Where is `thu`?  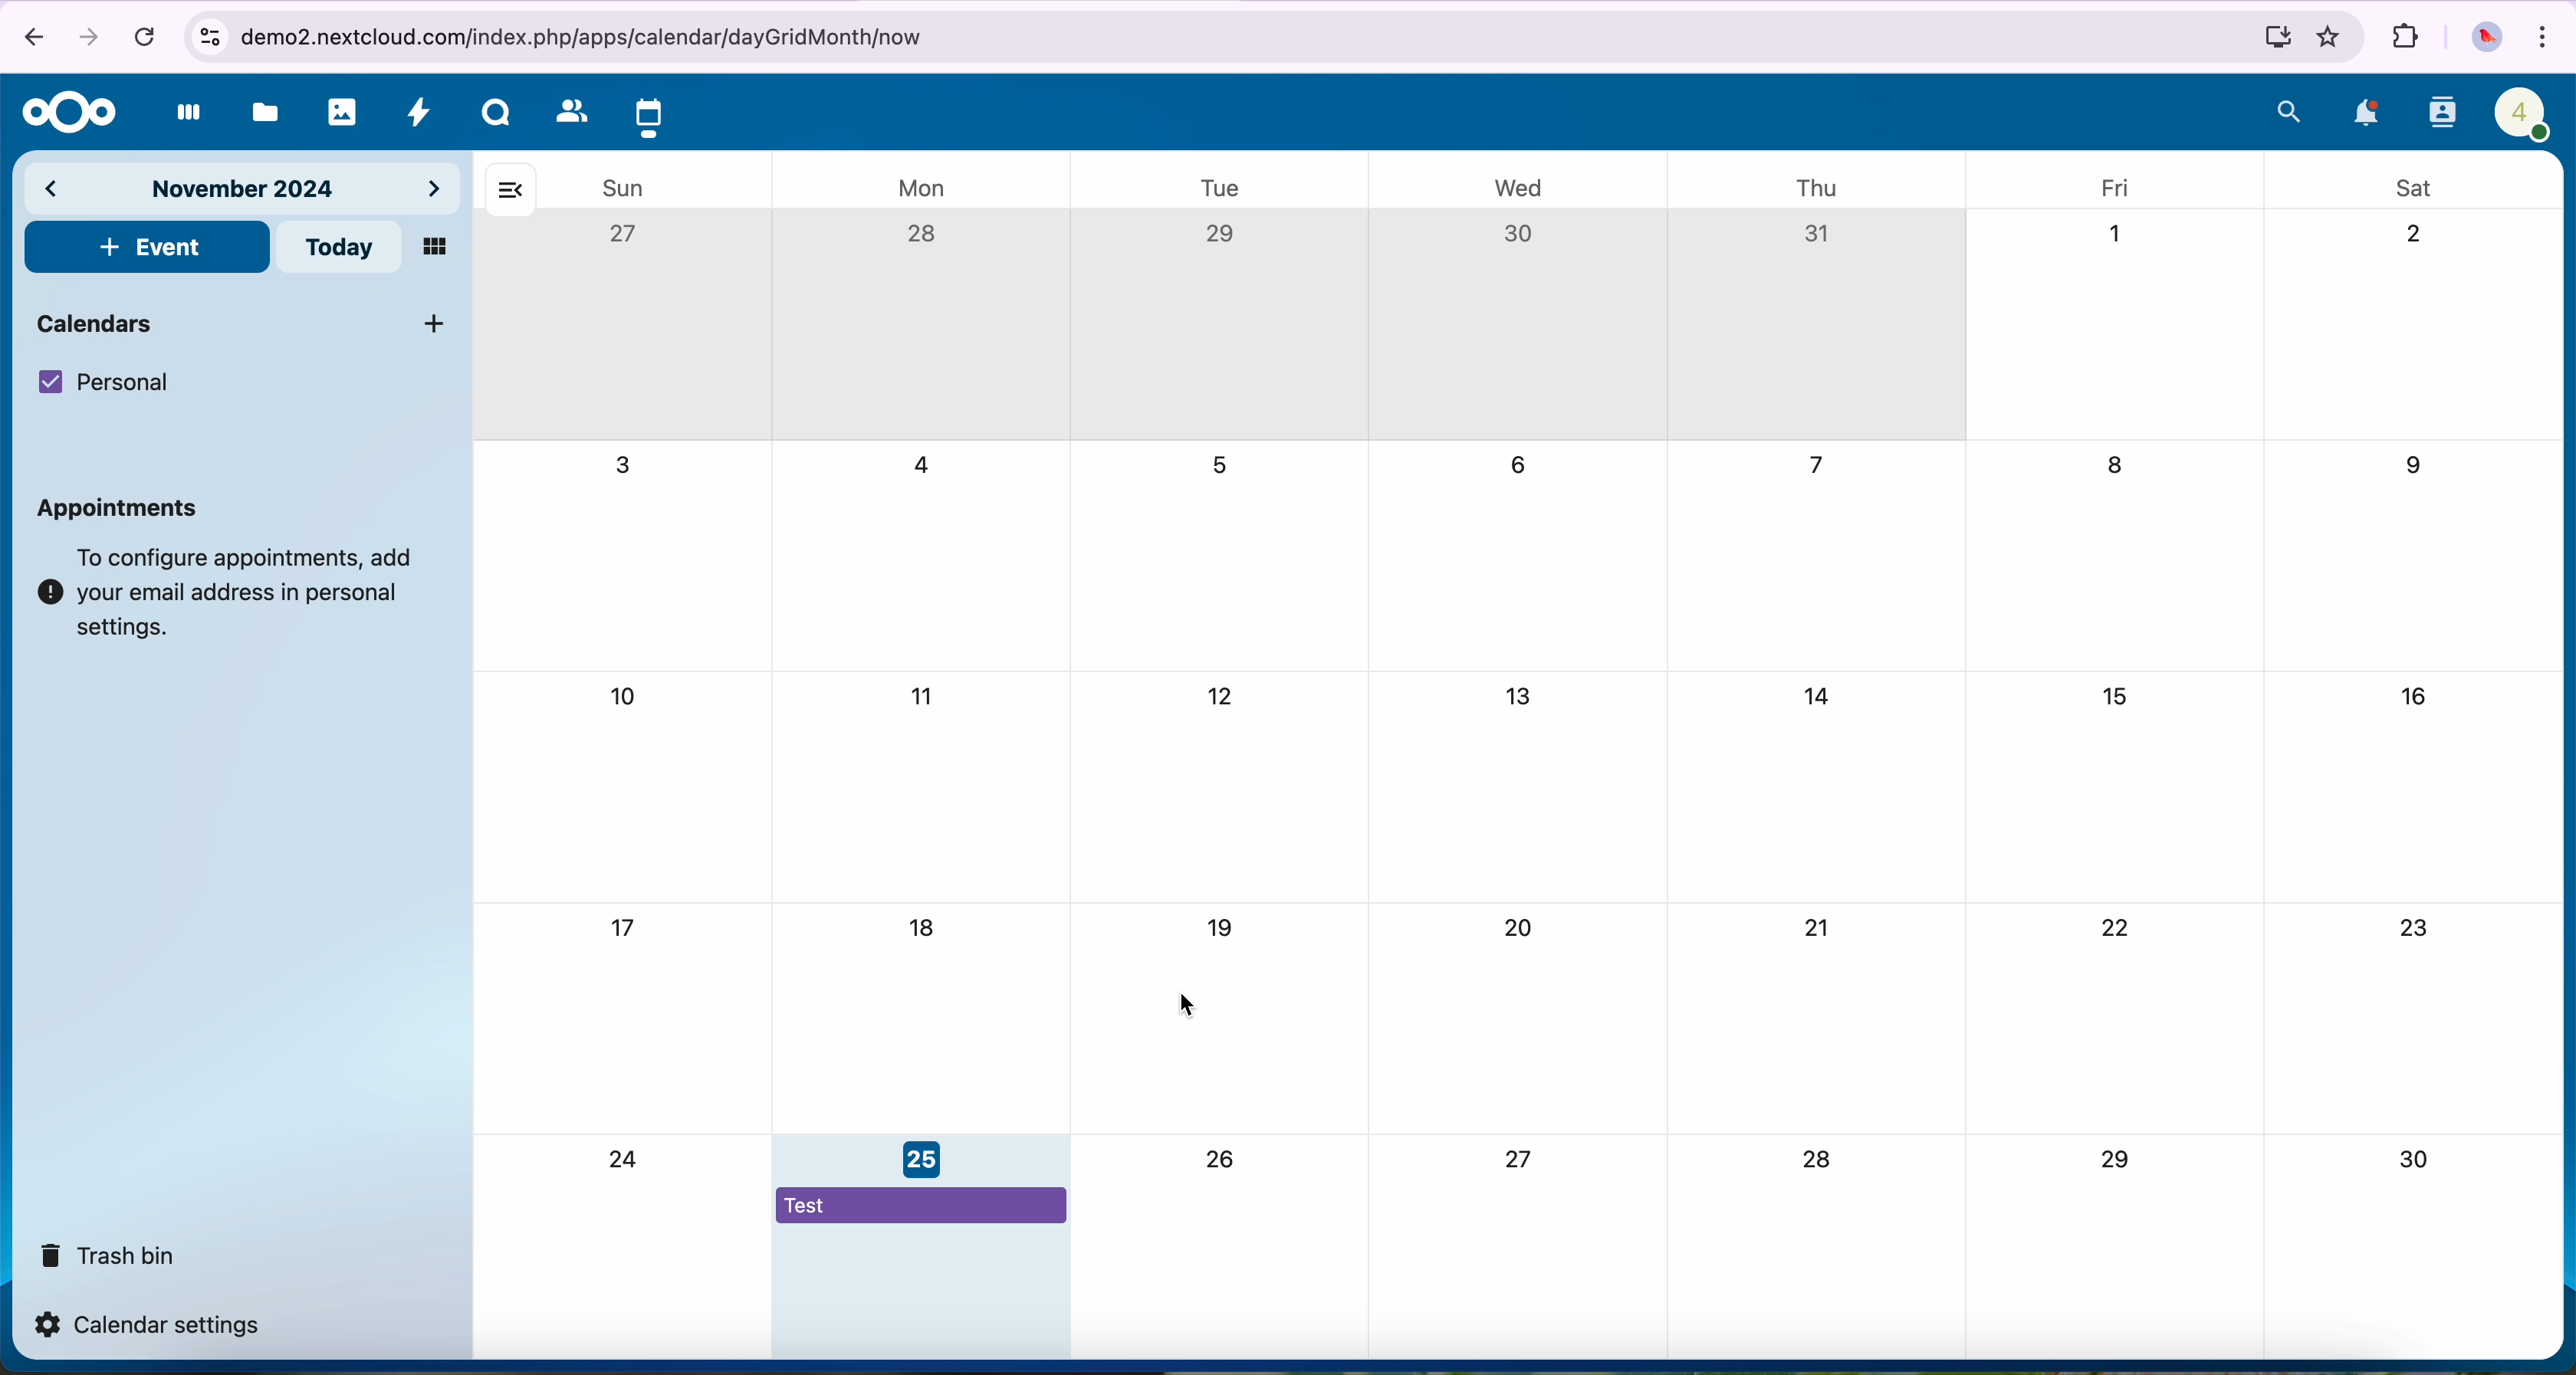
thu is located at coordinates (1824, 189).